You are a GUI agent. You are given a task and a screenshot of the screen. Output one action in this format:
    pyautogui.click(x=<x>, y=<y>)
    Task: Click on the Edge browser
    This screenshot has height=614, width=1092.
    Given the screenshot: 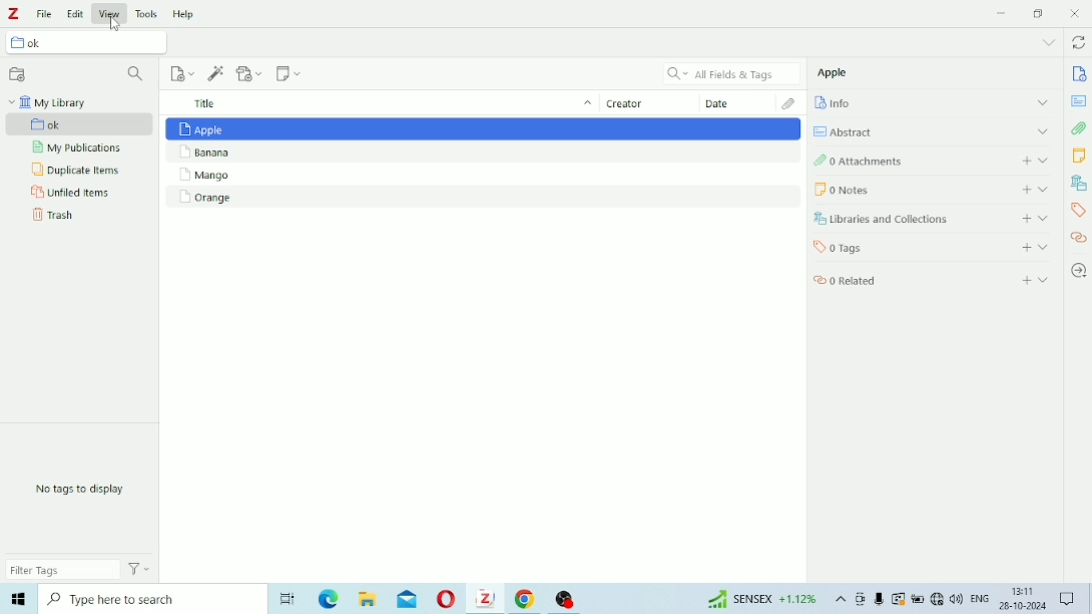 What is the action you would take?
    pyautogui.click(x=326, y=601)
    